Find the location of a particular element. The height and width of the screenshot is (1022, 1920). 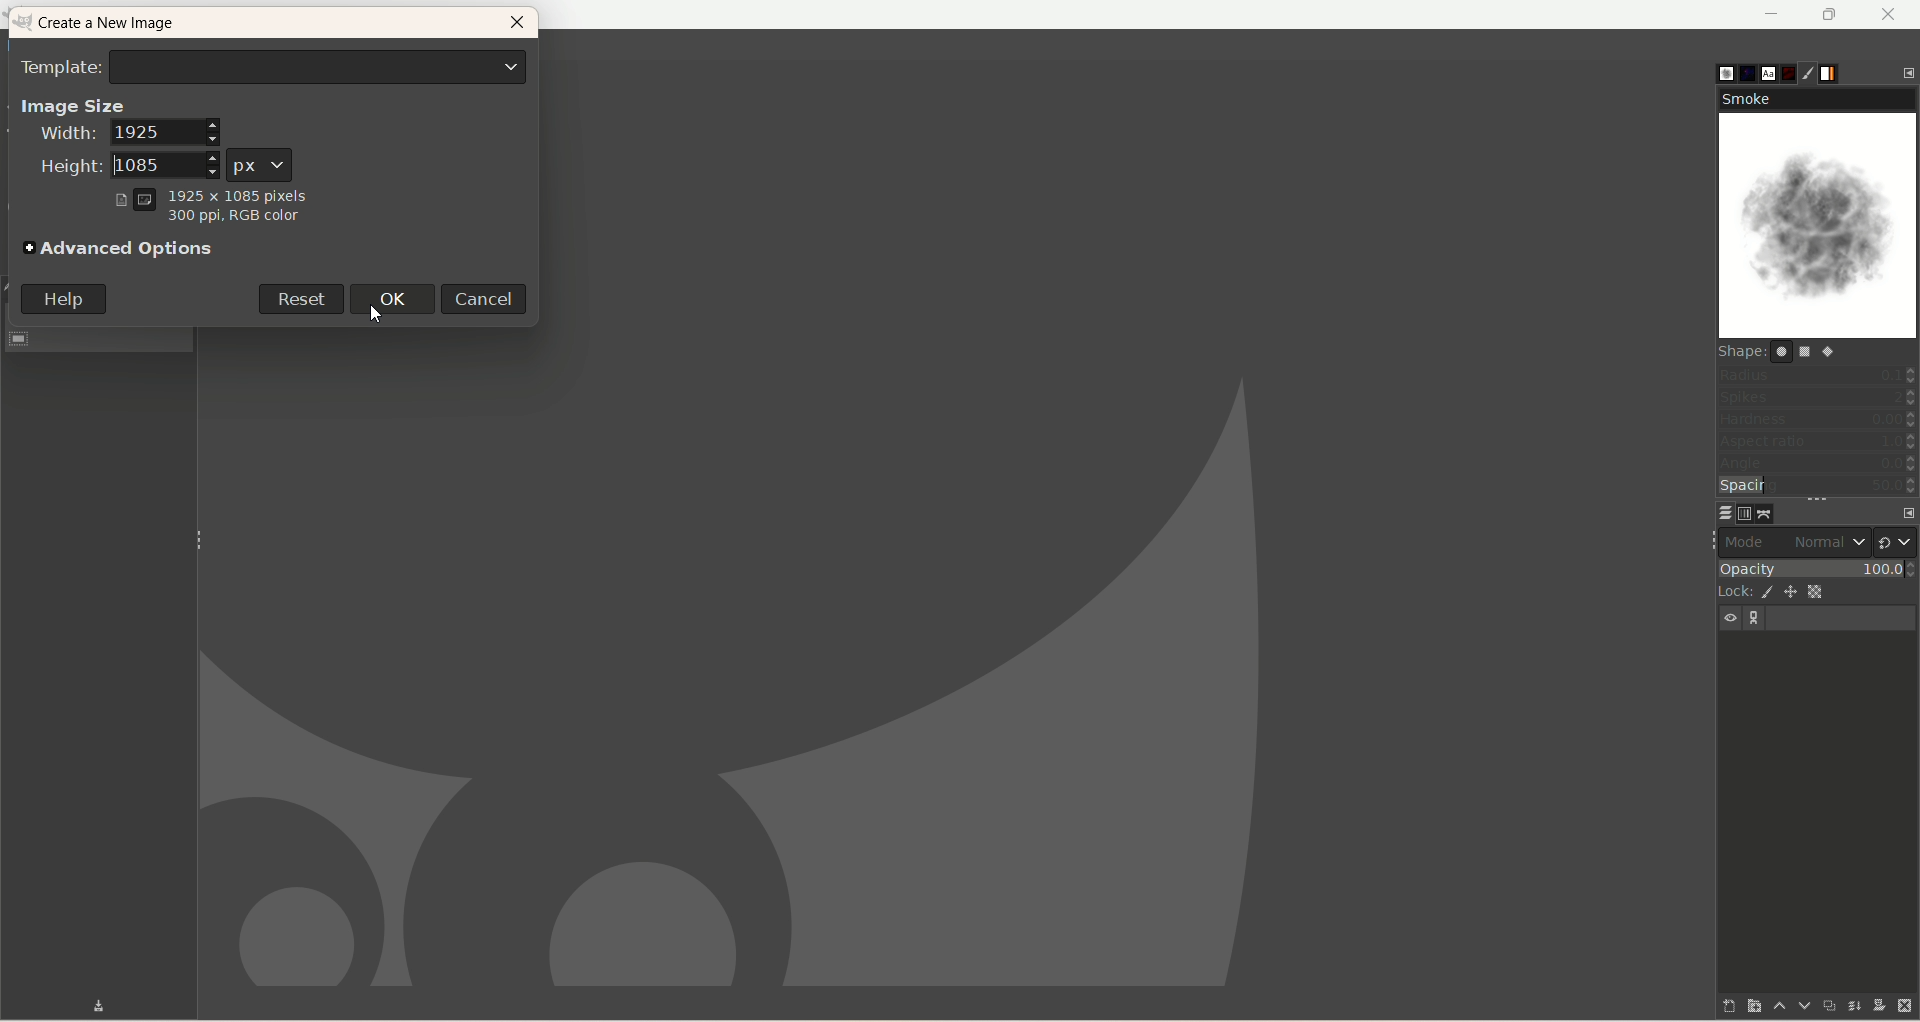

close is located at coordinates (1889, 14).